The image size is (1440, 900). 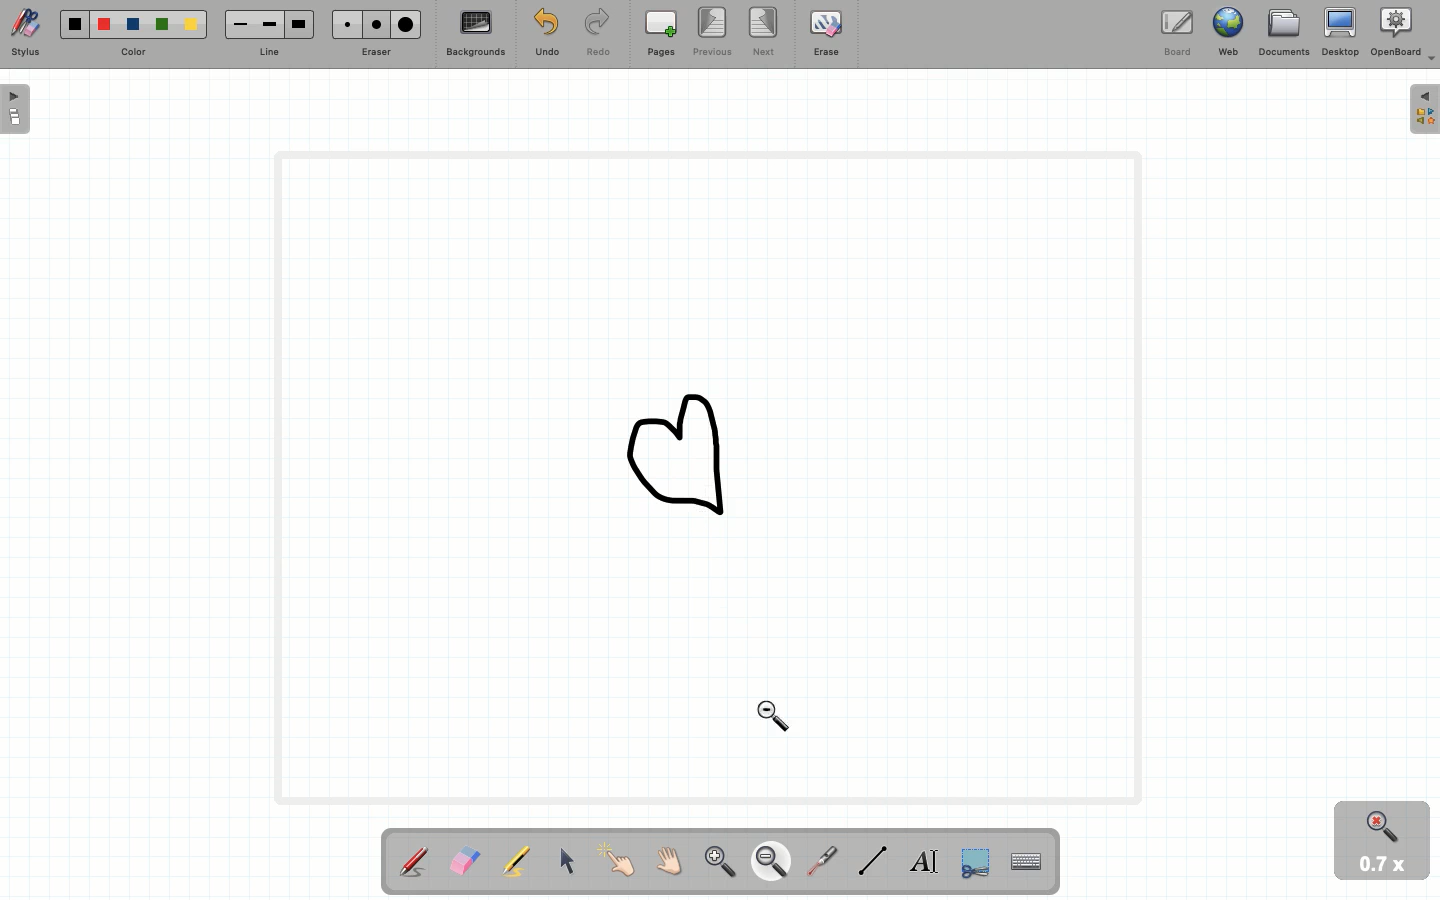 What do you see at coordinates (658, 33) in the screenshot?
I see `Pages (add)` at bounding box center [658, 33].